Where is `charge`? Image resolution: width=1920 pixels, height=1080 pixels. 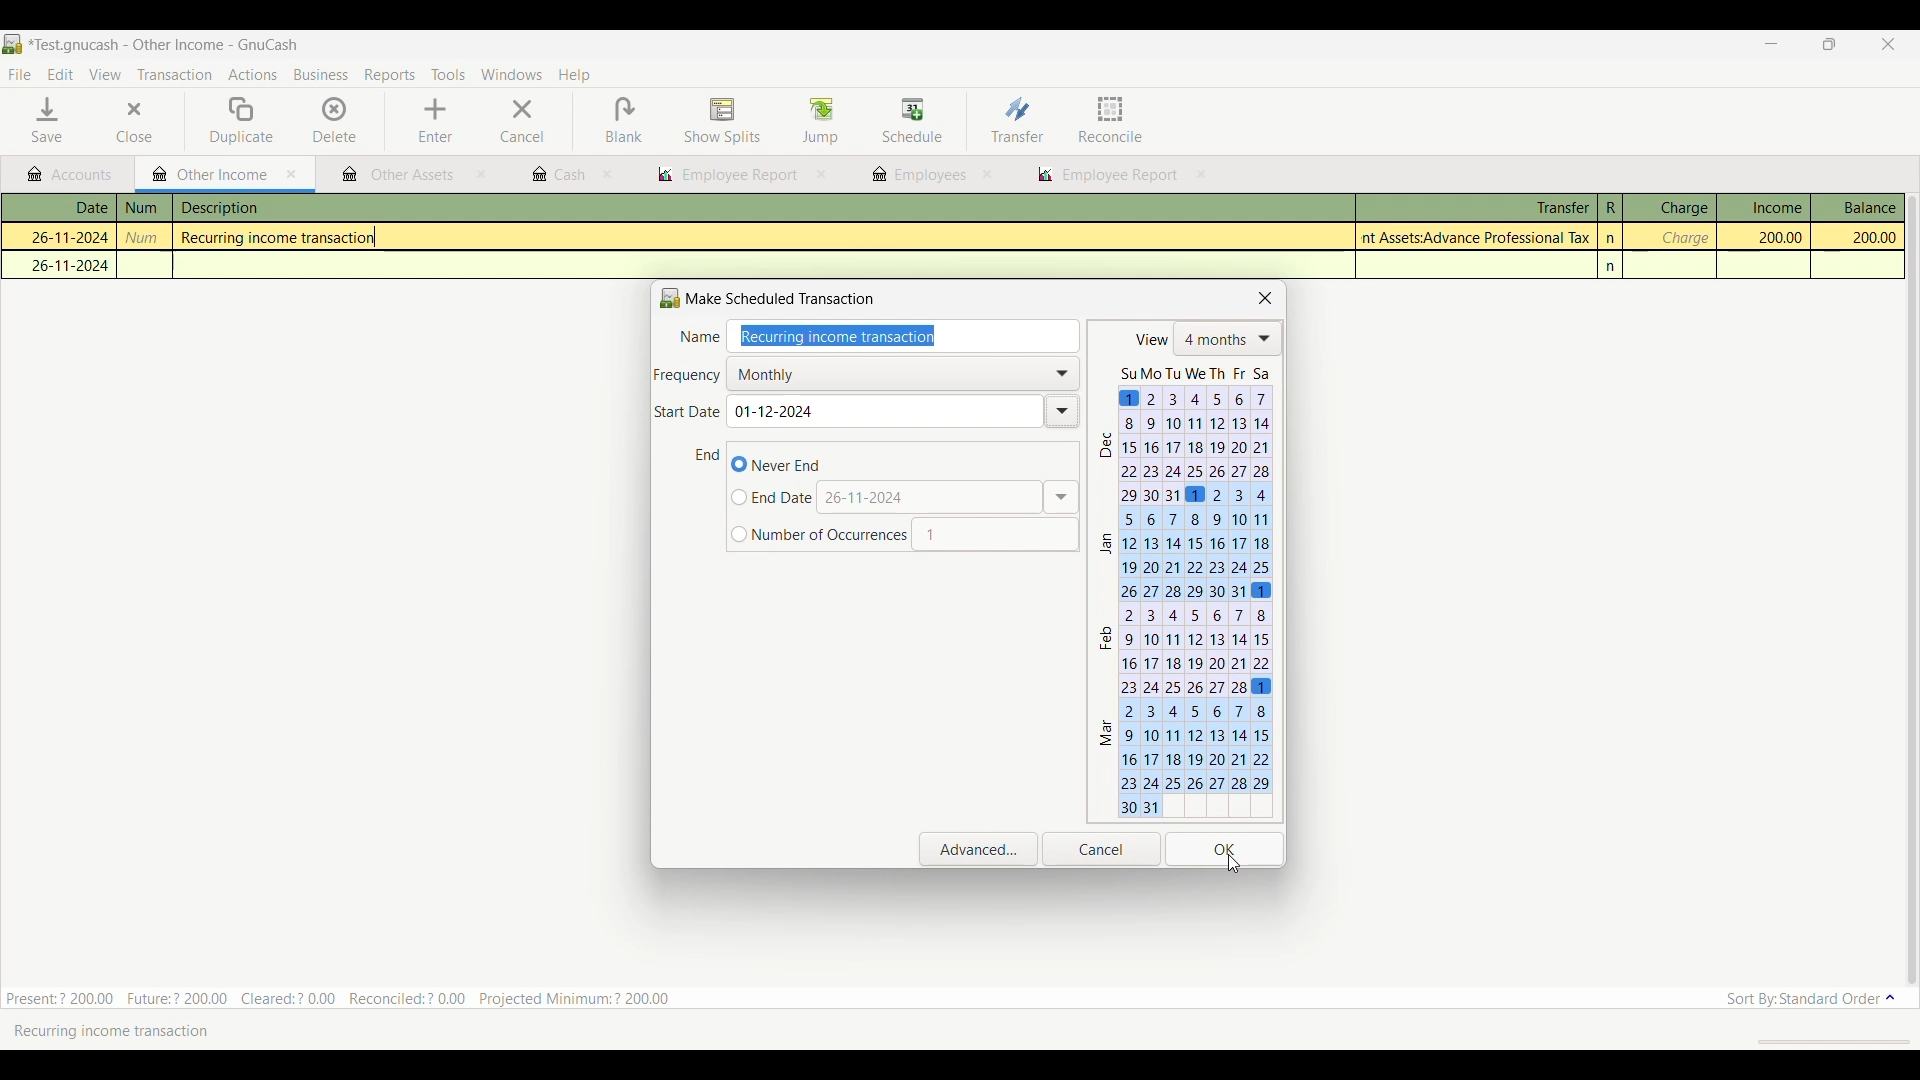 charge is located at coordinates (1683, 238).